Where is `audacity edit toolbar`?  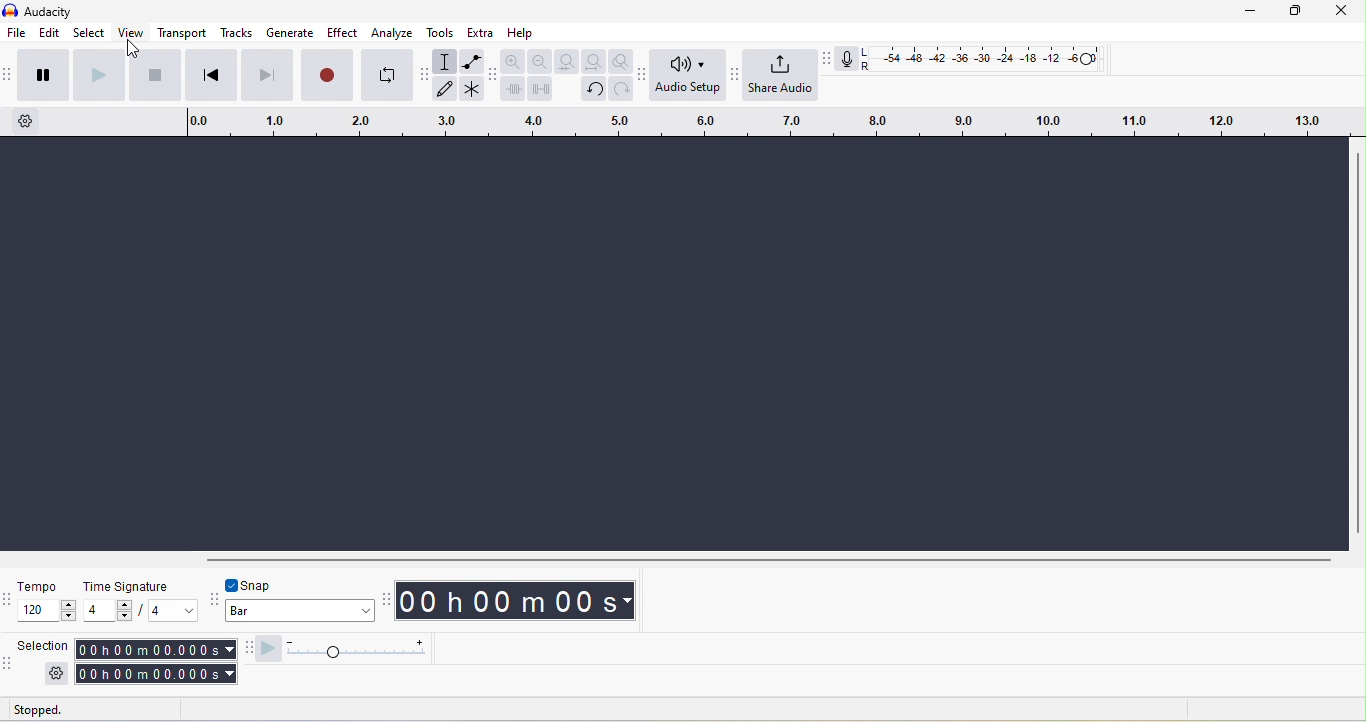
audacity edit toolbar is located at coordinates (492, 77).